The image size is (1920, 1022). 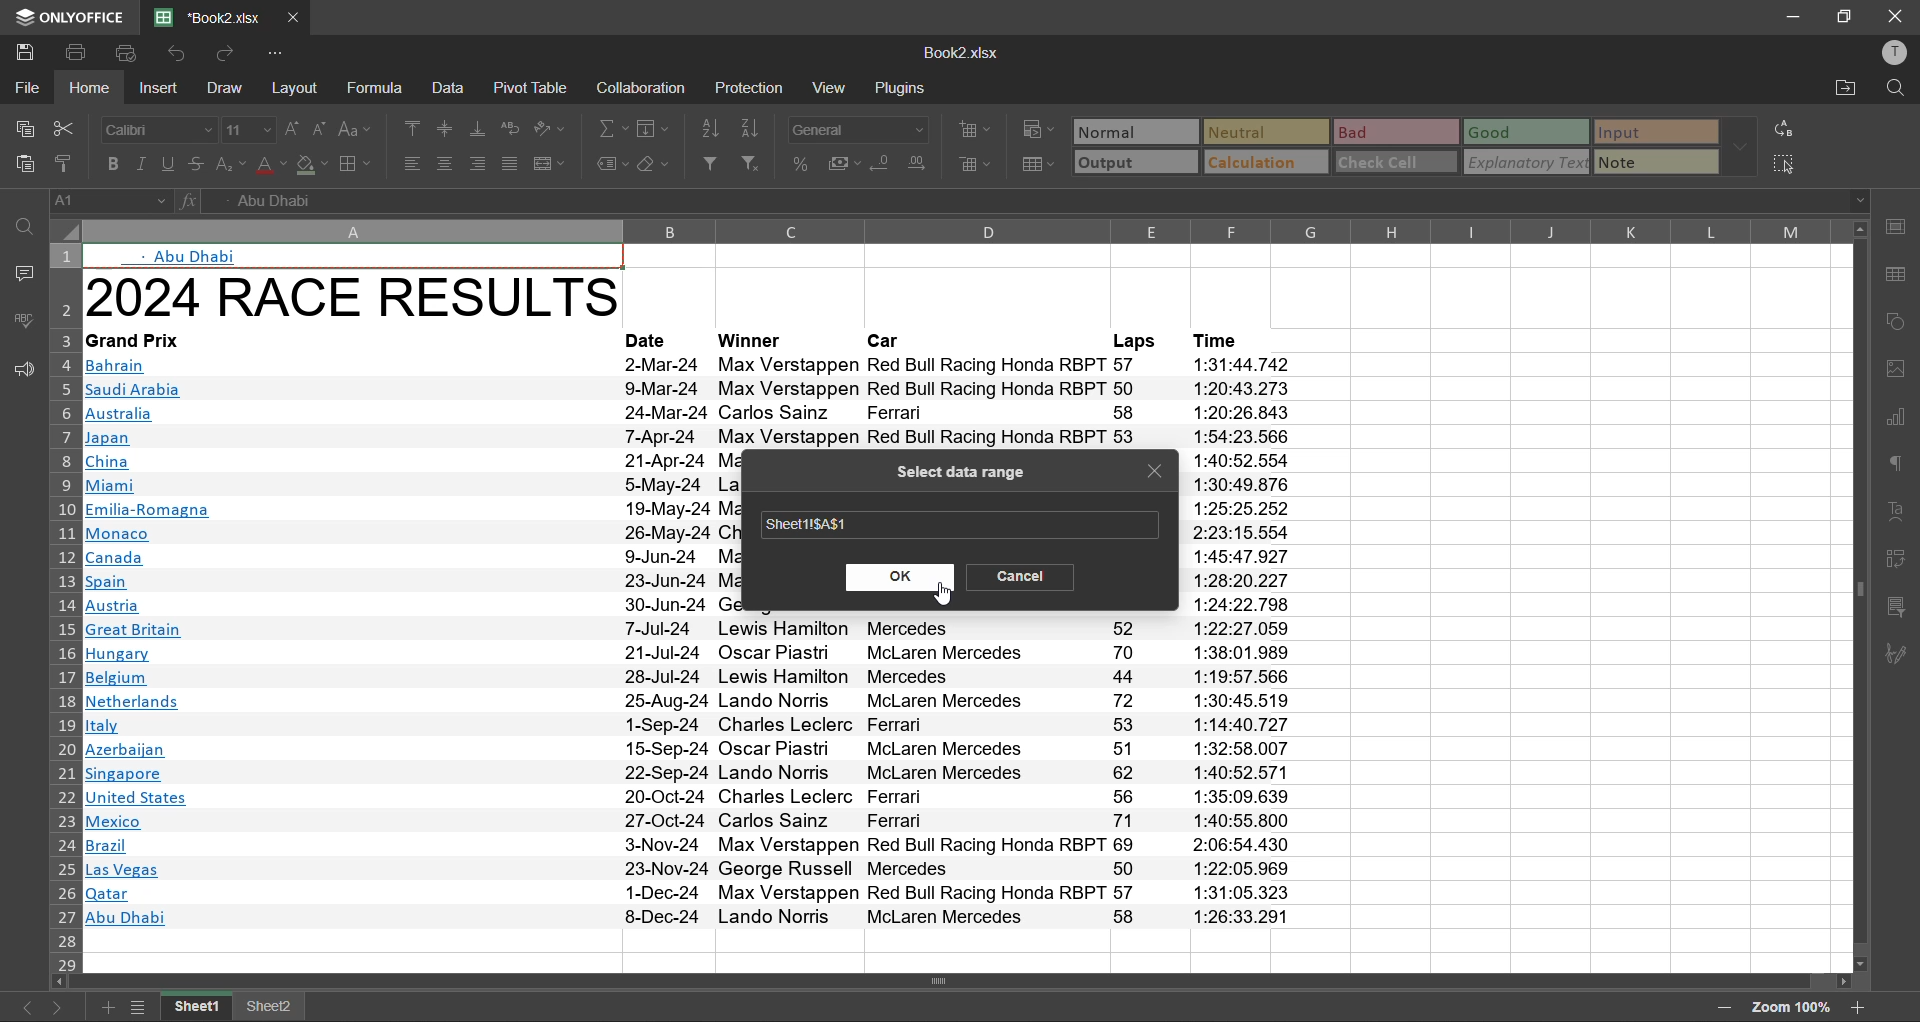 I want to click on input, so click(x=1641, y=132).